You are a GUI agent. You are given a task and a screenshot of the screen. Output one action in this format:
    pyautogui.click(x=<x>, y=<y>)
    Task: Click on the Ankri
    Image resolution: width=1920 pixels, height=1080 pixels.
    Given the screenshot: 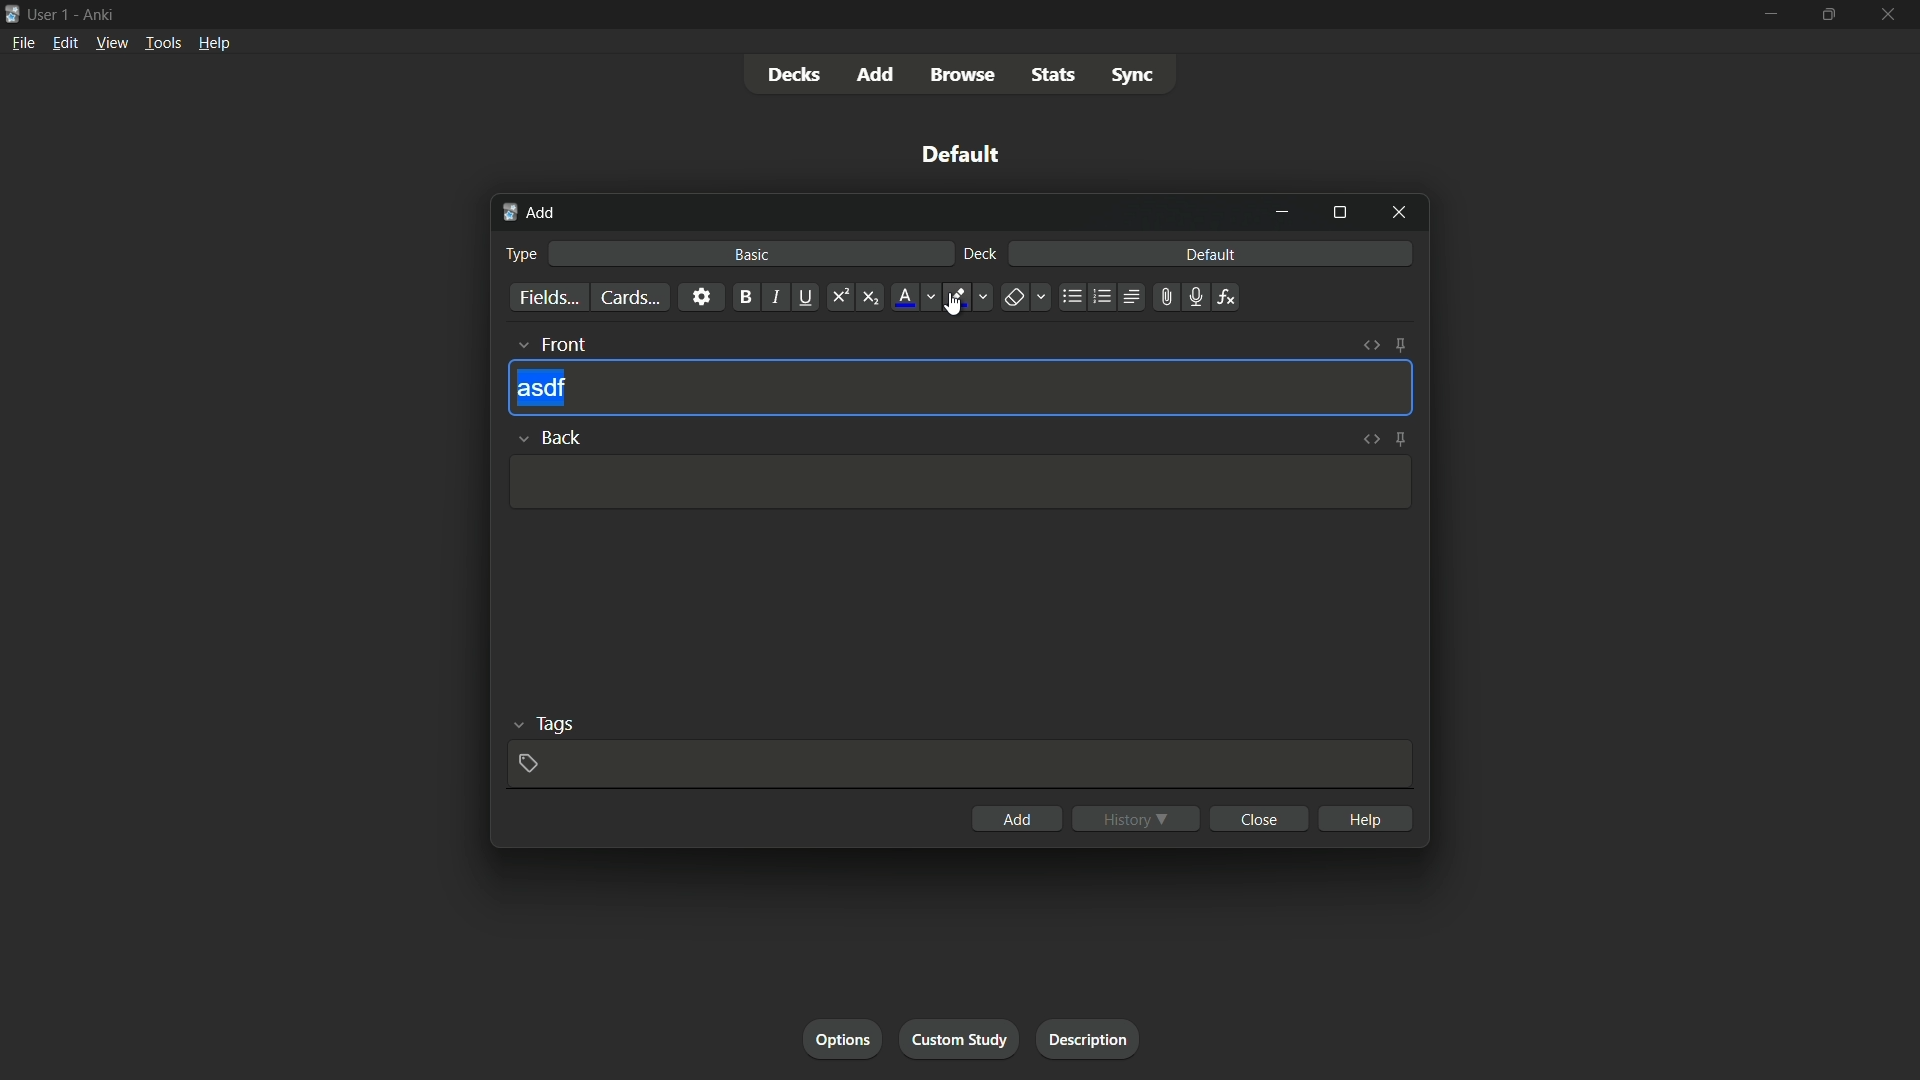 What is the action you would take?
    pyautogui.click(x=95, y=13)
    